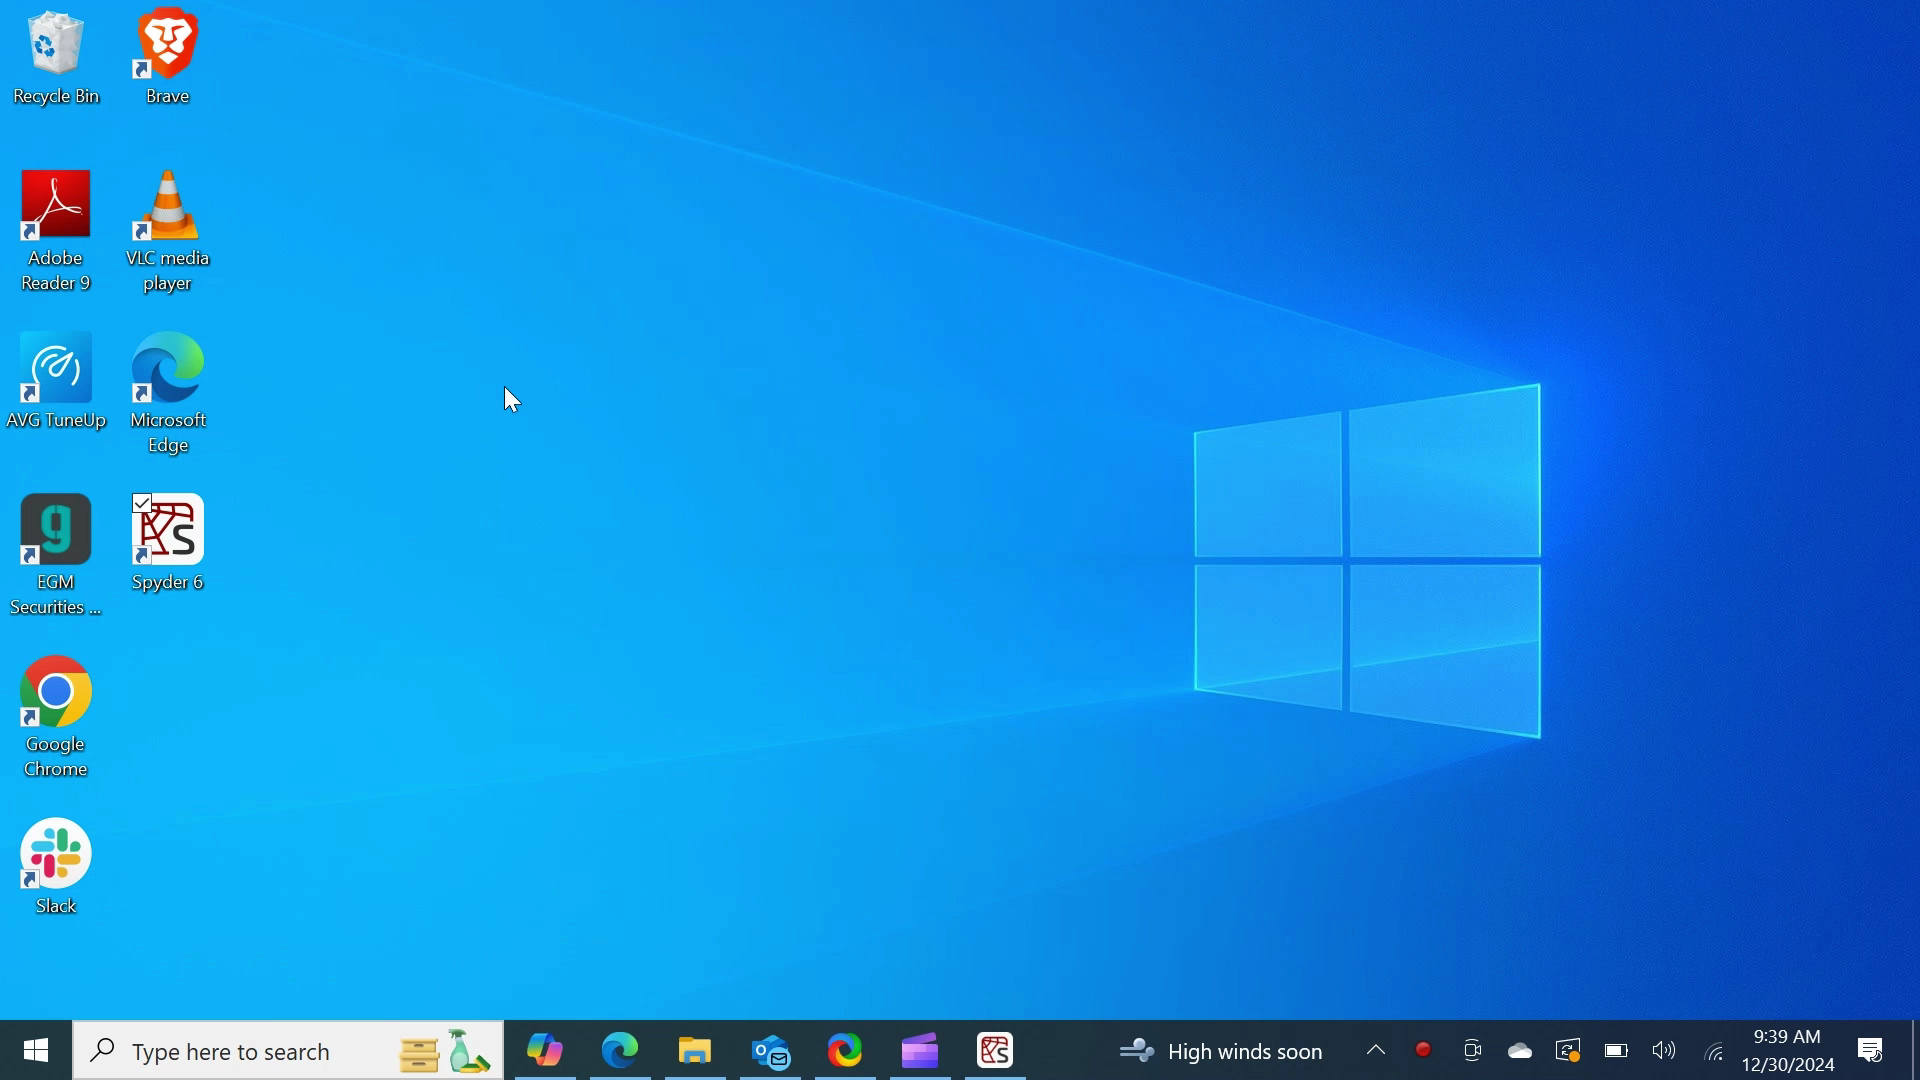 The image size is (1920, 1080). What do you see at coordinates (1790, 1064) in the screenshot?
I see `12/30/2024` at bounding box center [1790, 1064].